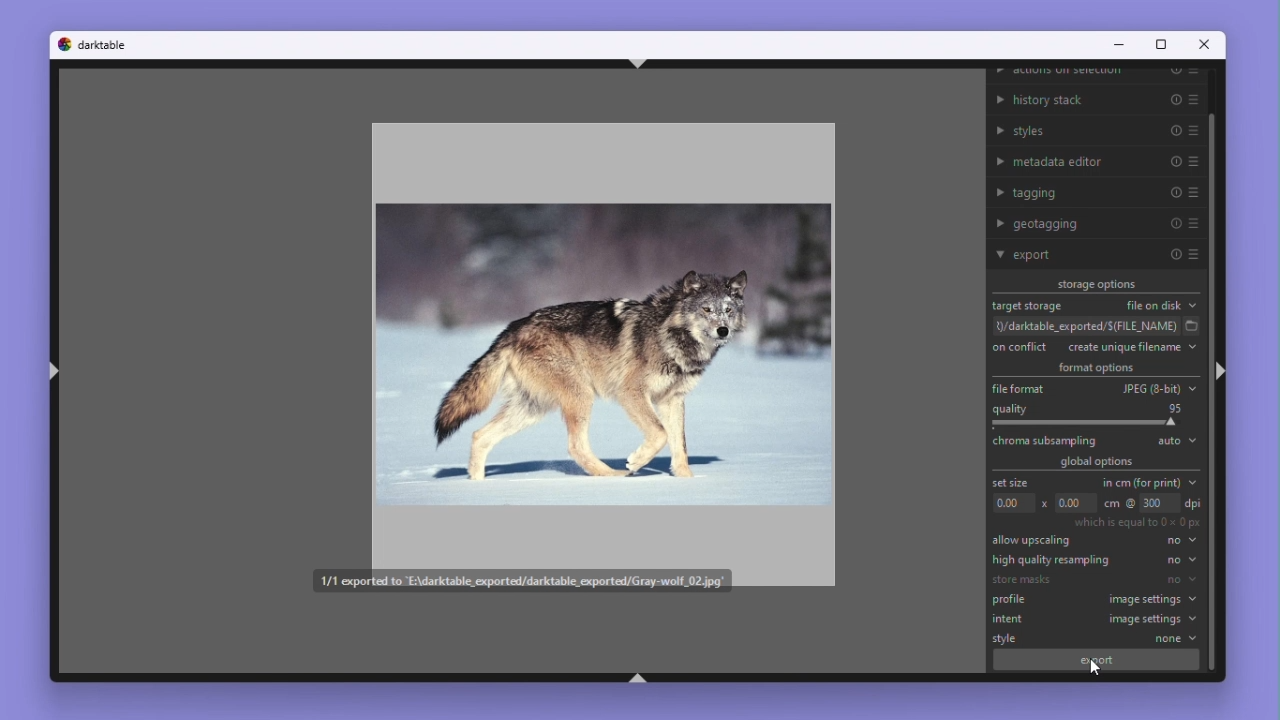  What do you see at coordinates (1098, 74) in the screenshot?
I see `Actions on selection` at bounding box center [1098, 74].